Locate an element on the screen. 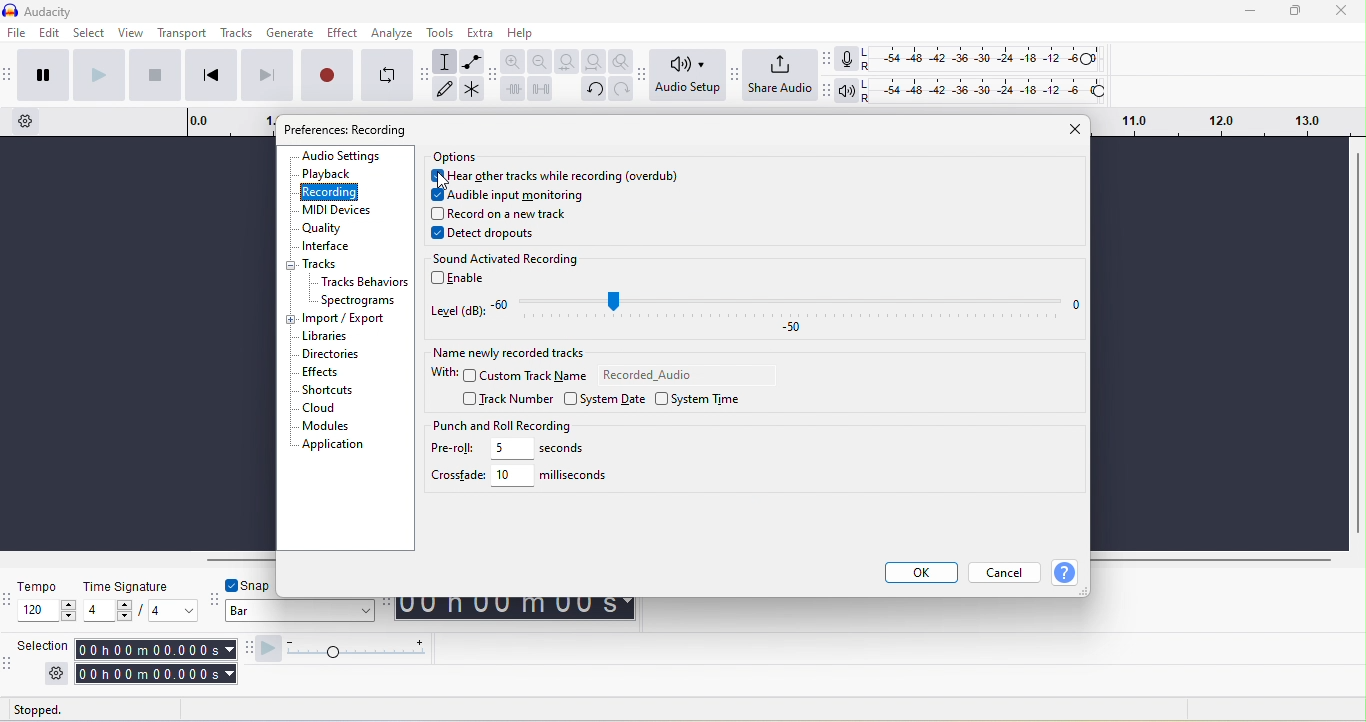  effects is located at coordinates (343, 373).